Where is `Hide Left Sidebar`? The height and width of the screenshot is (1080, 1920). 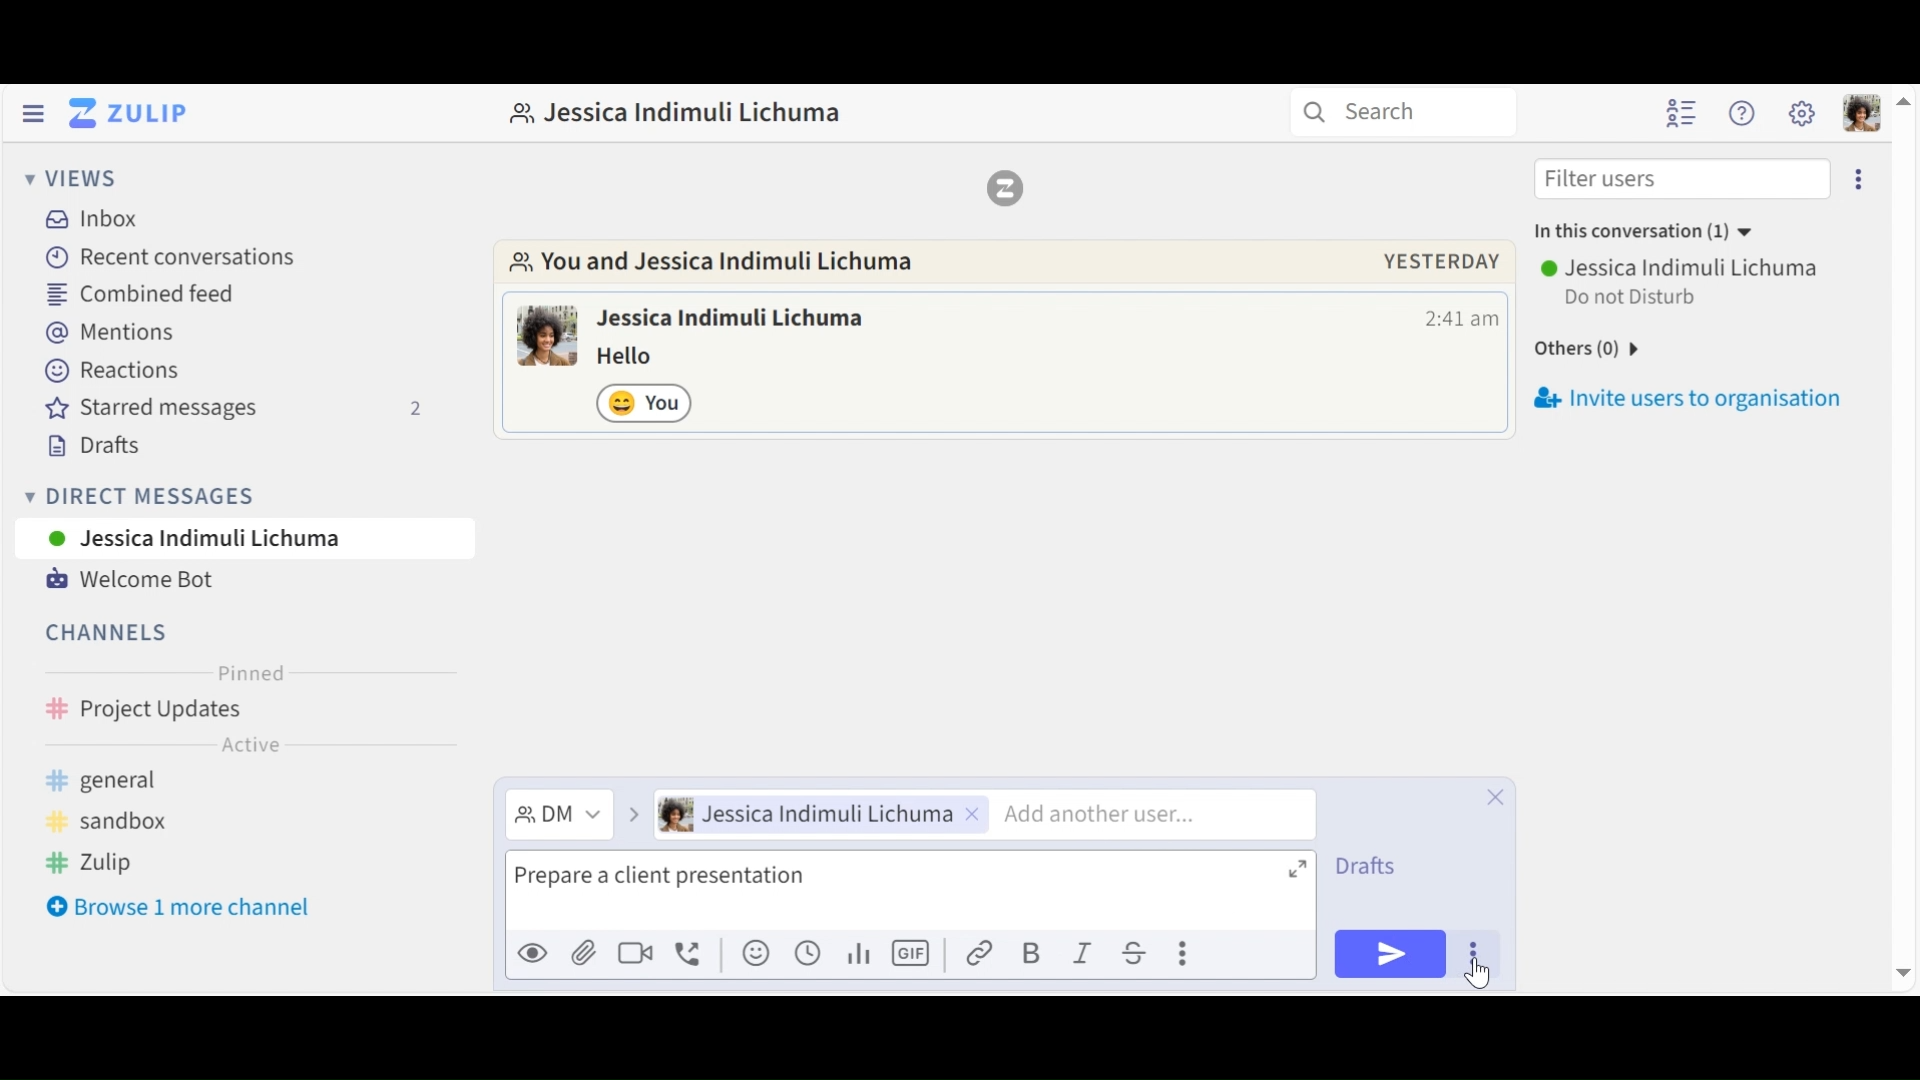 Hide Left Sidebar is located at coordinates (32, 113).